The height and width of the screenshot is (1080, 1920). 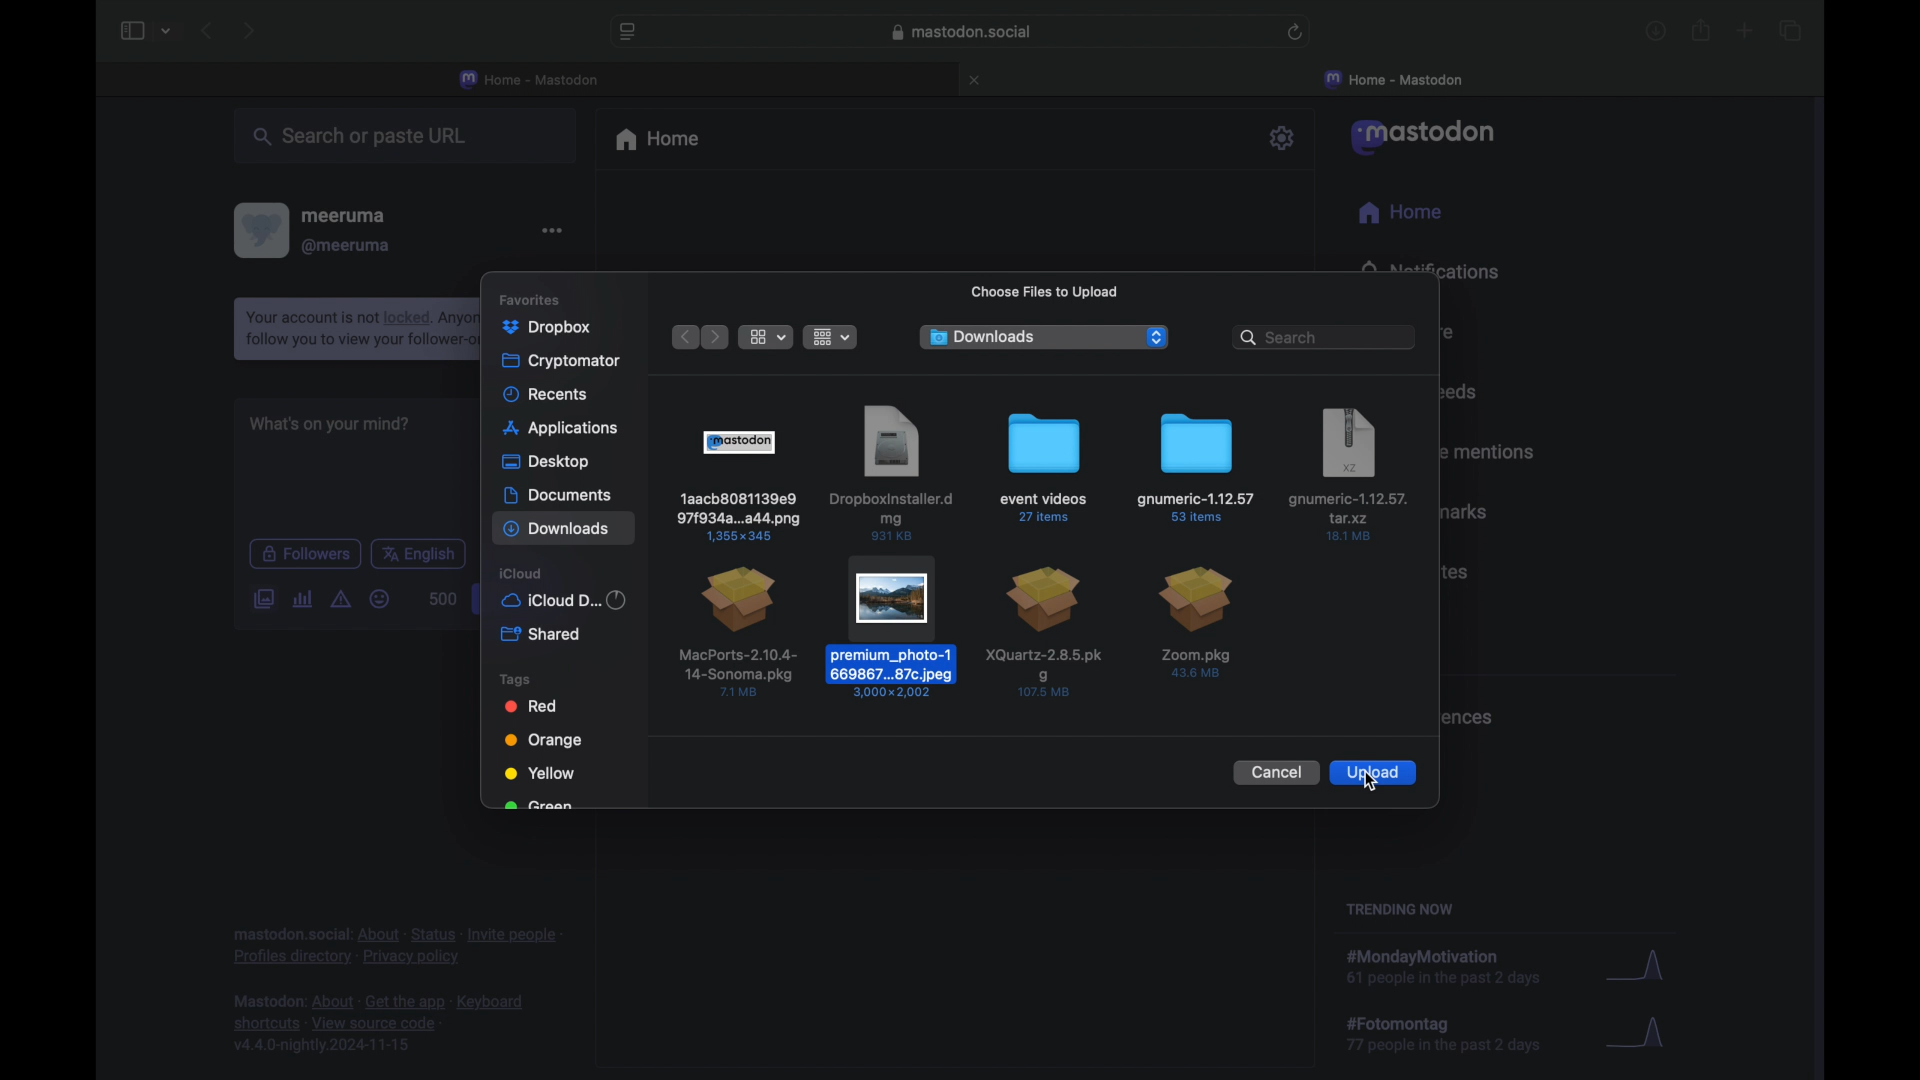 What do you see at coordinates (329, 424) in the screenshot?
I see `what's on your  mind` at bounding box center [329, 424].